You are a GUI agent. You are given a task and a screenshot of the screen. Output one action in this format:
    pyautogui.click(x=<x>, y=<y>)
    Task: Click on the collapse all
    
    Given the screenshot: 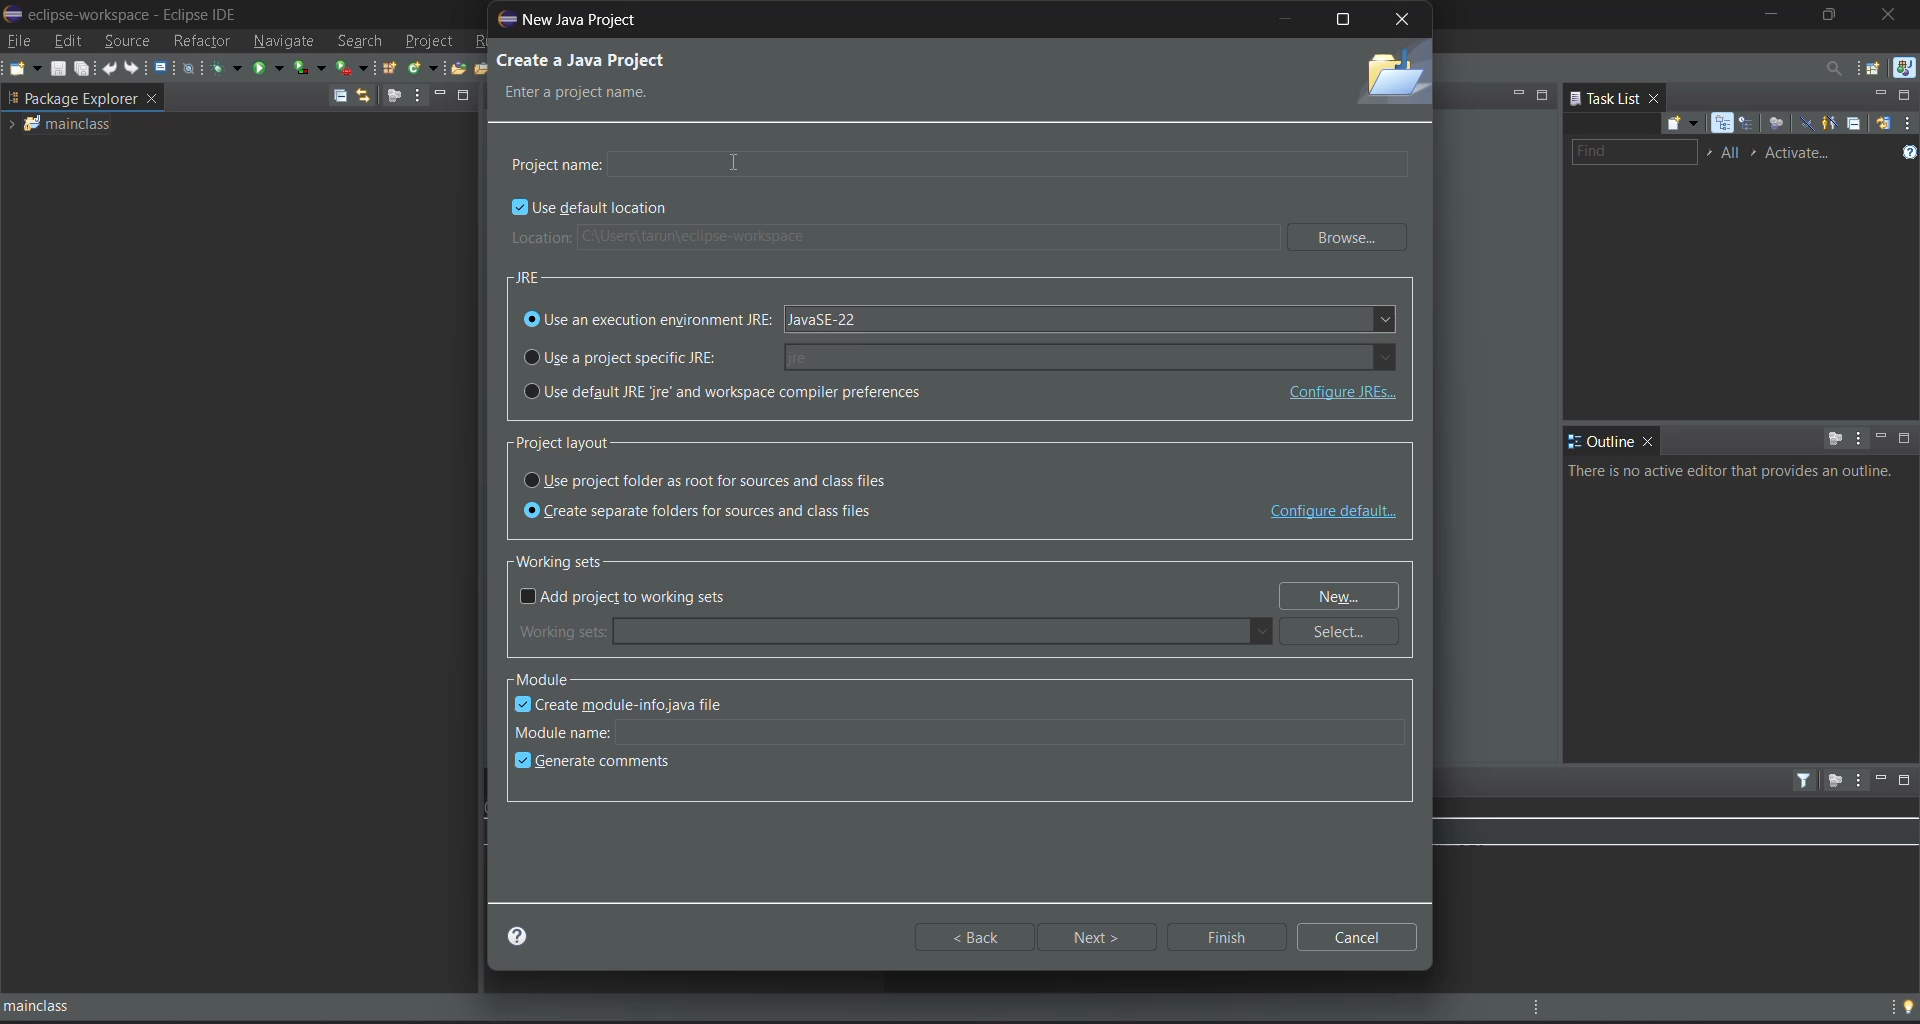 What is the action you would take?
    pyautogui.click(x=339, y=97)
    